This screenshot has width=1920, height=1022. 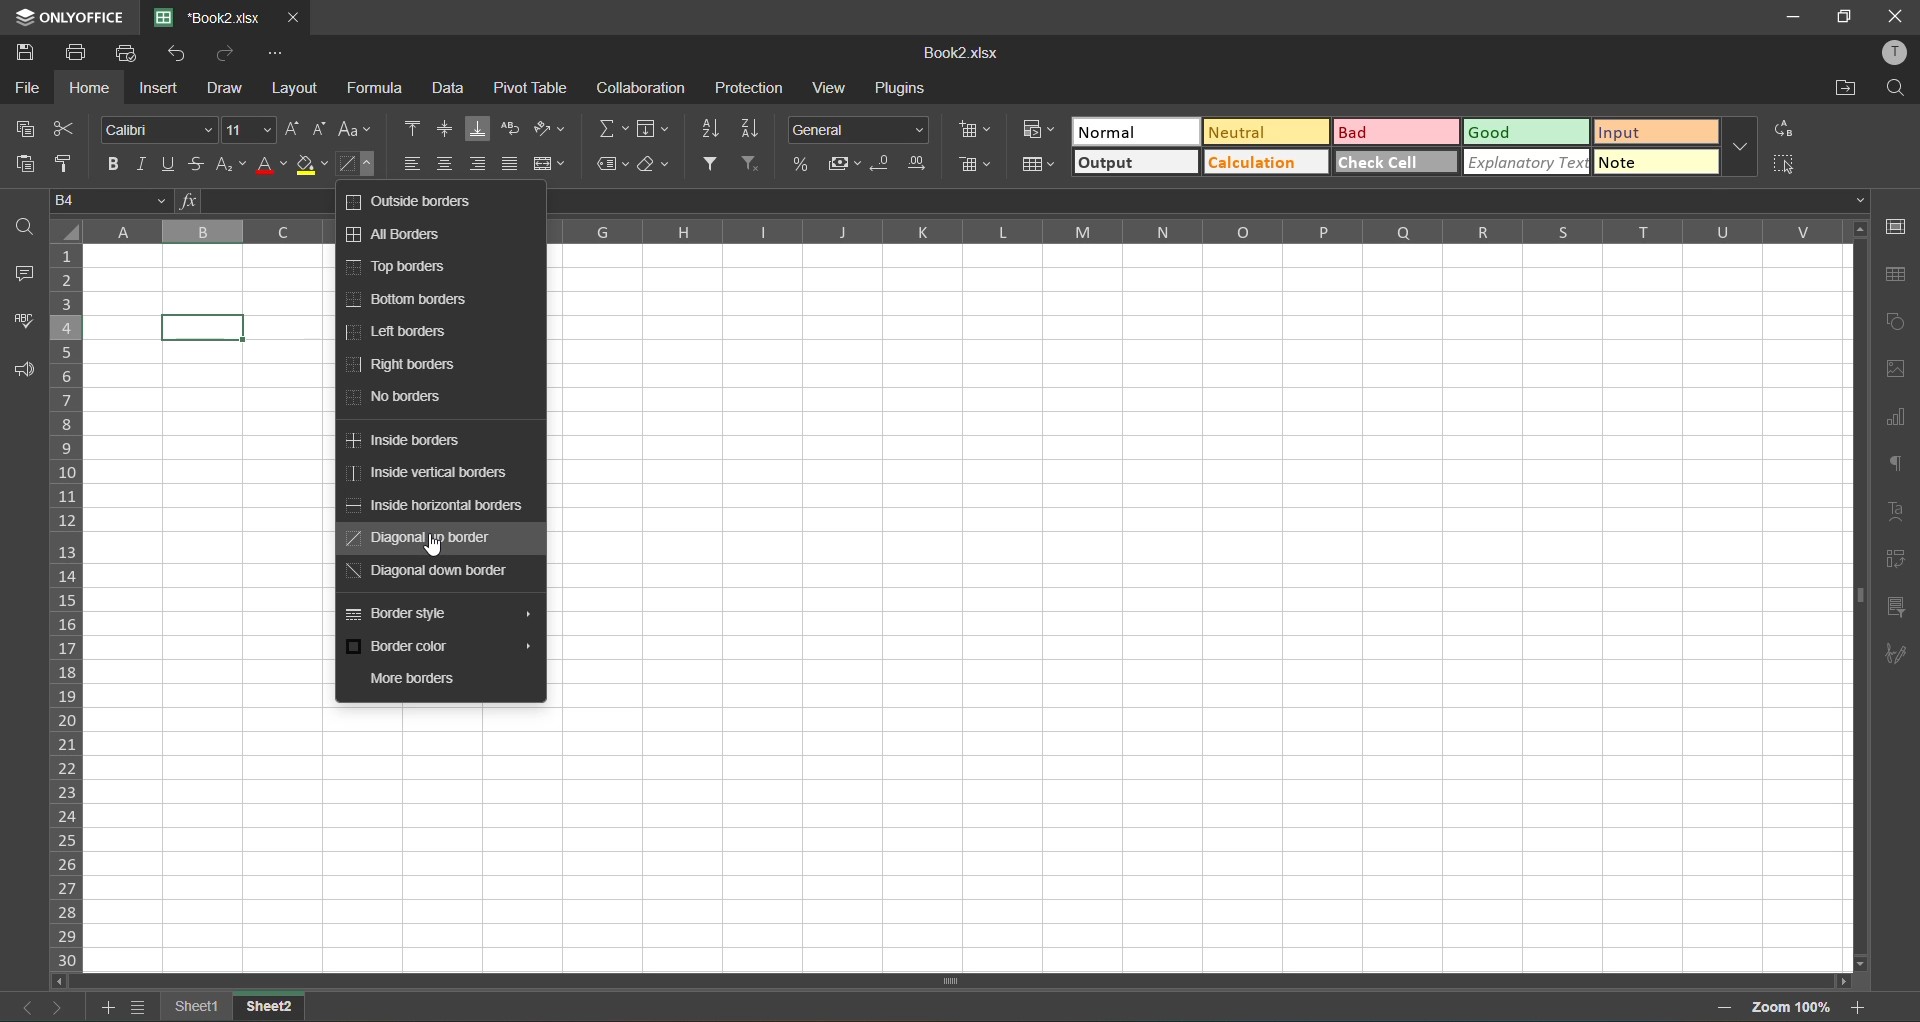 What do you see at coordinates (509, 129) in the screenshot?
I see `wrap text` at bounding box center [509, 129].